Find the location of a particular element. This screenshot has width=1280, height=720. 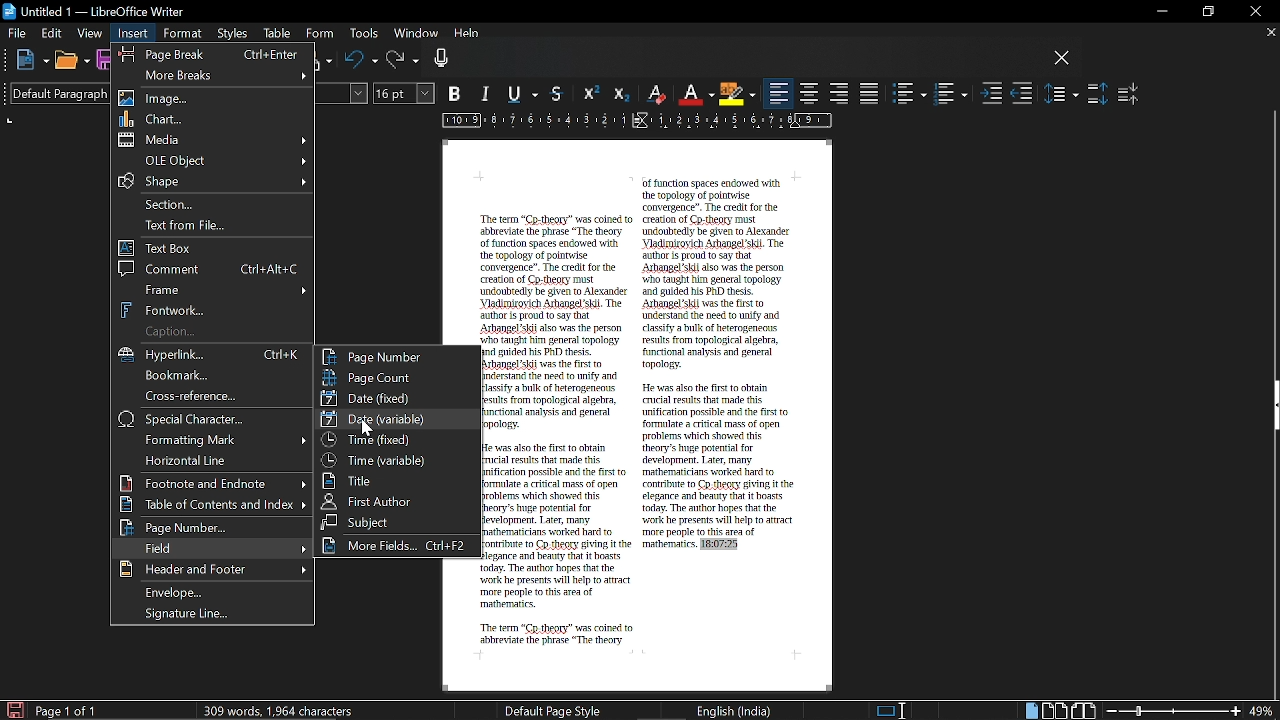

Text size is located at coordinates (405, 93).